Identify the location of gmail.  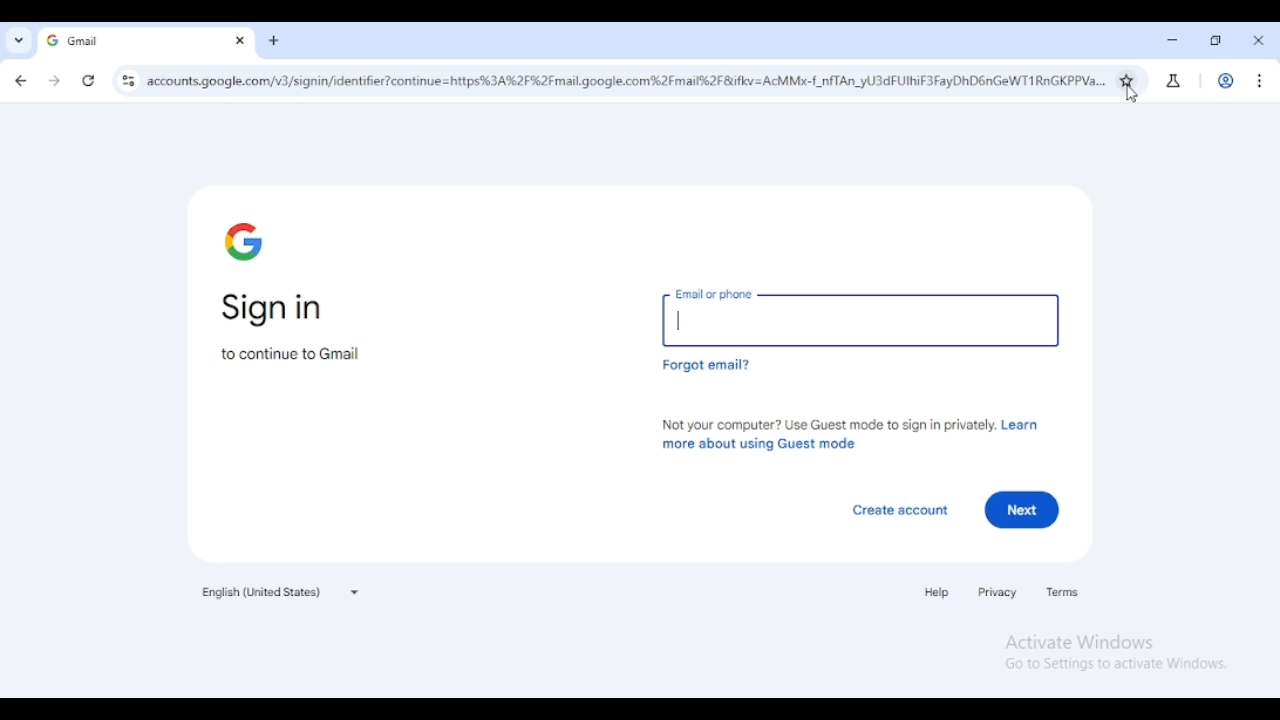
(126, 41).